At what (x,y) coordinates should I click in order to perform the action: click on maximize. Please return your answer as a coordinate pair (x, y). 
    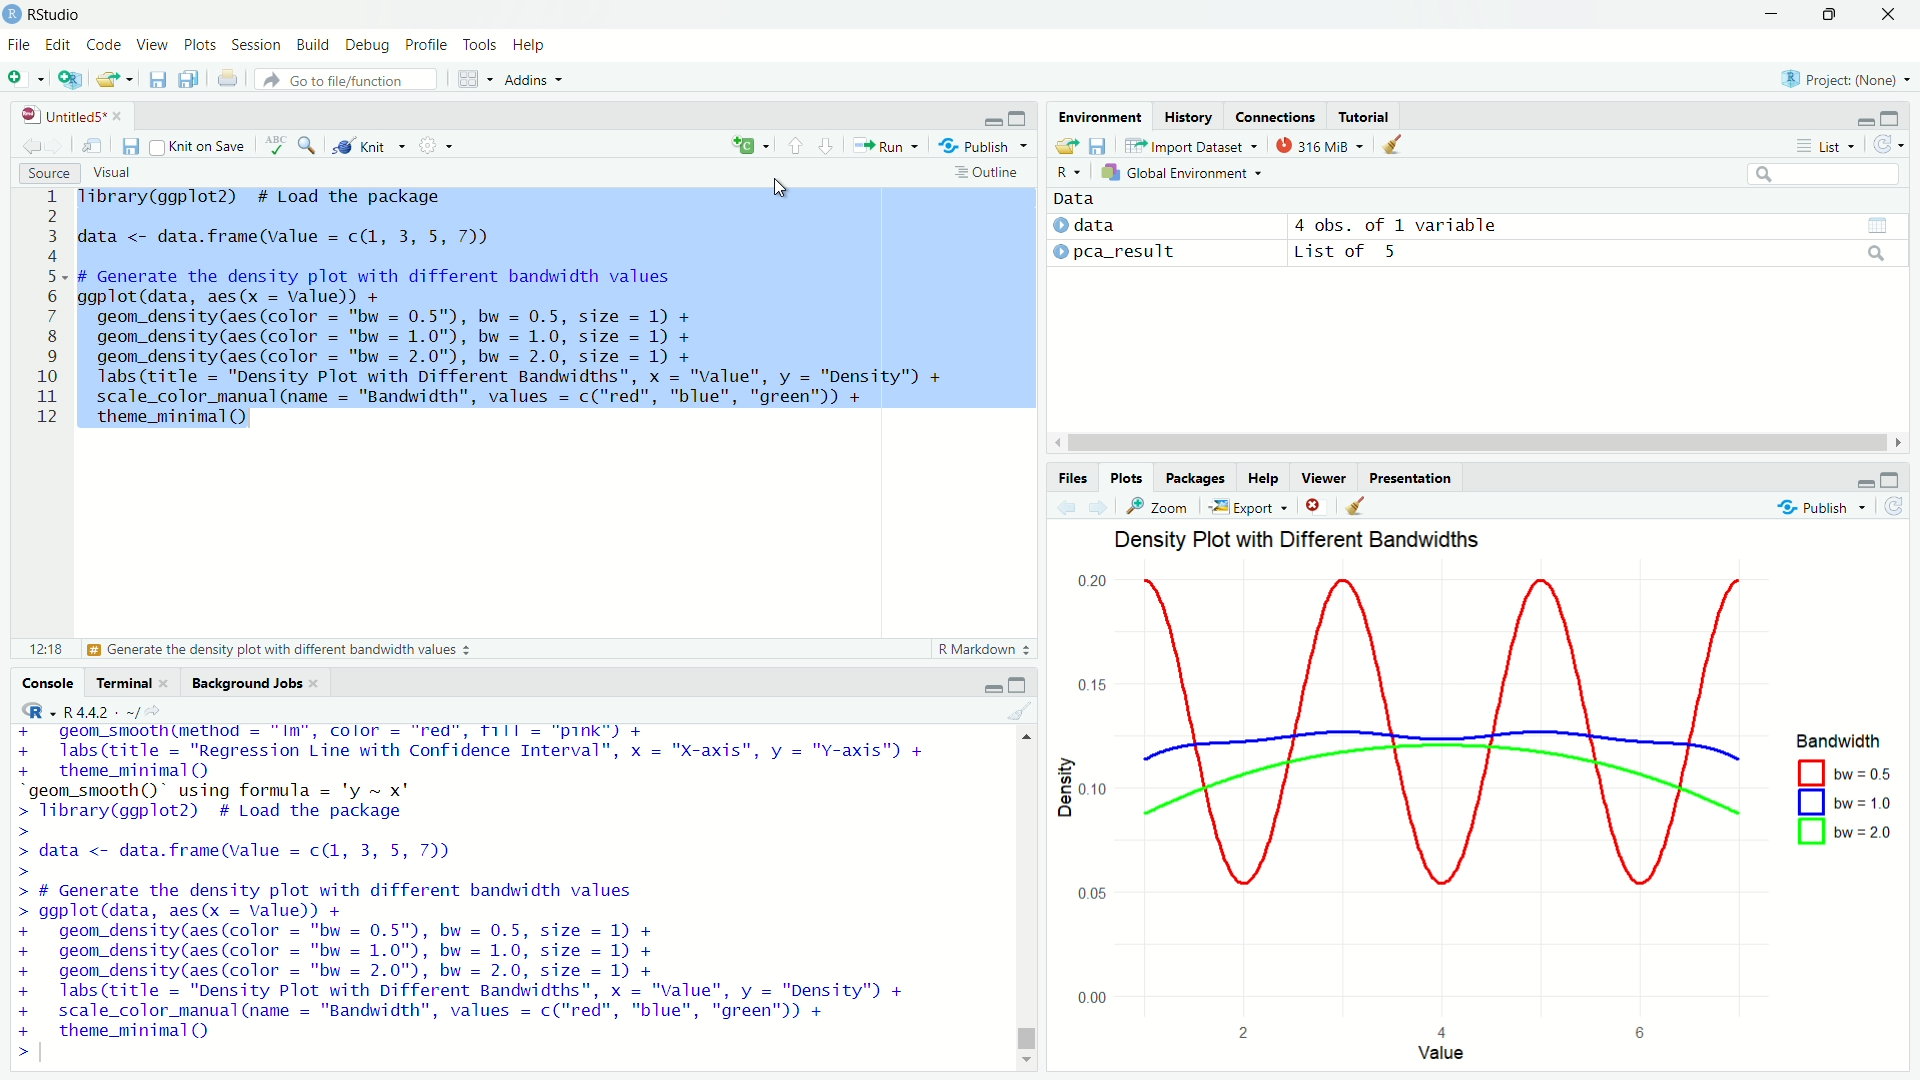
    Looking at the image, I should click on (1891, 479).